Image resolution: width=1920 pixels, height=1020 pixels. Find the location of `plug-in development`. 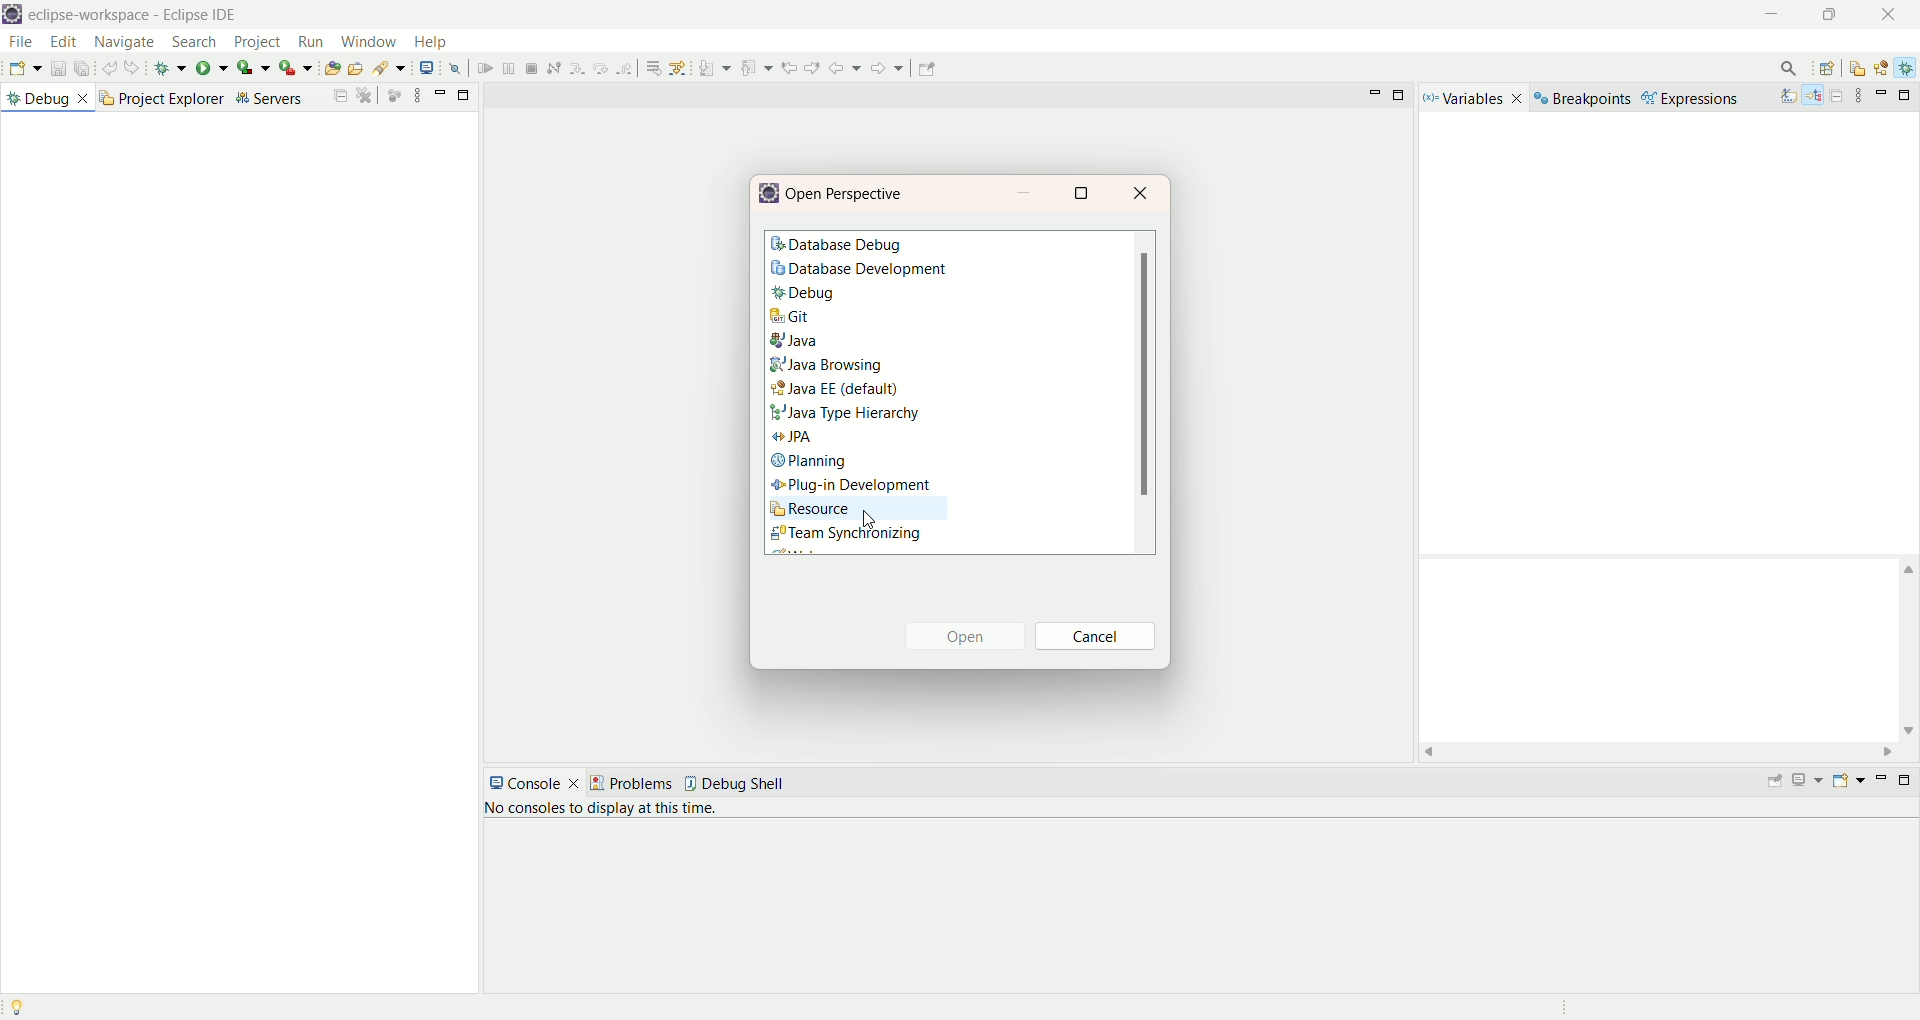

plug-in development is located at coordinates (849, 485).